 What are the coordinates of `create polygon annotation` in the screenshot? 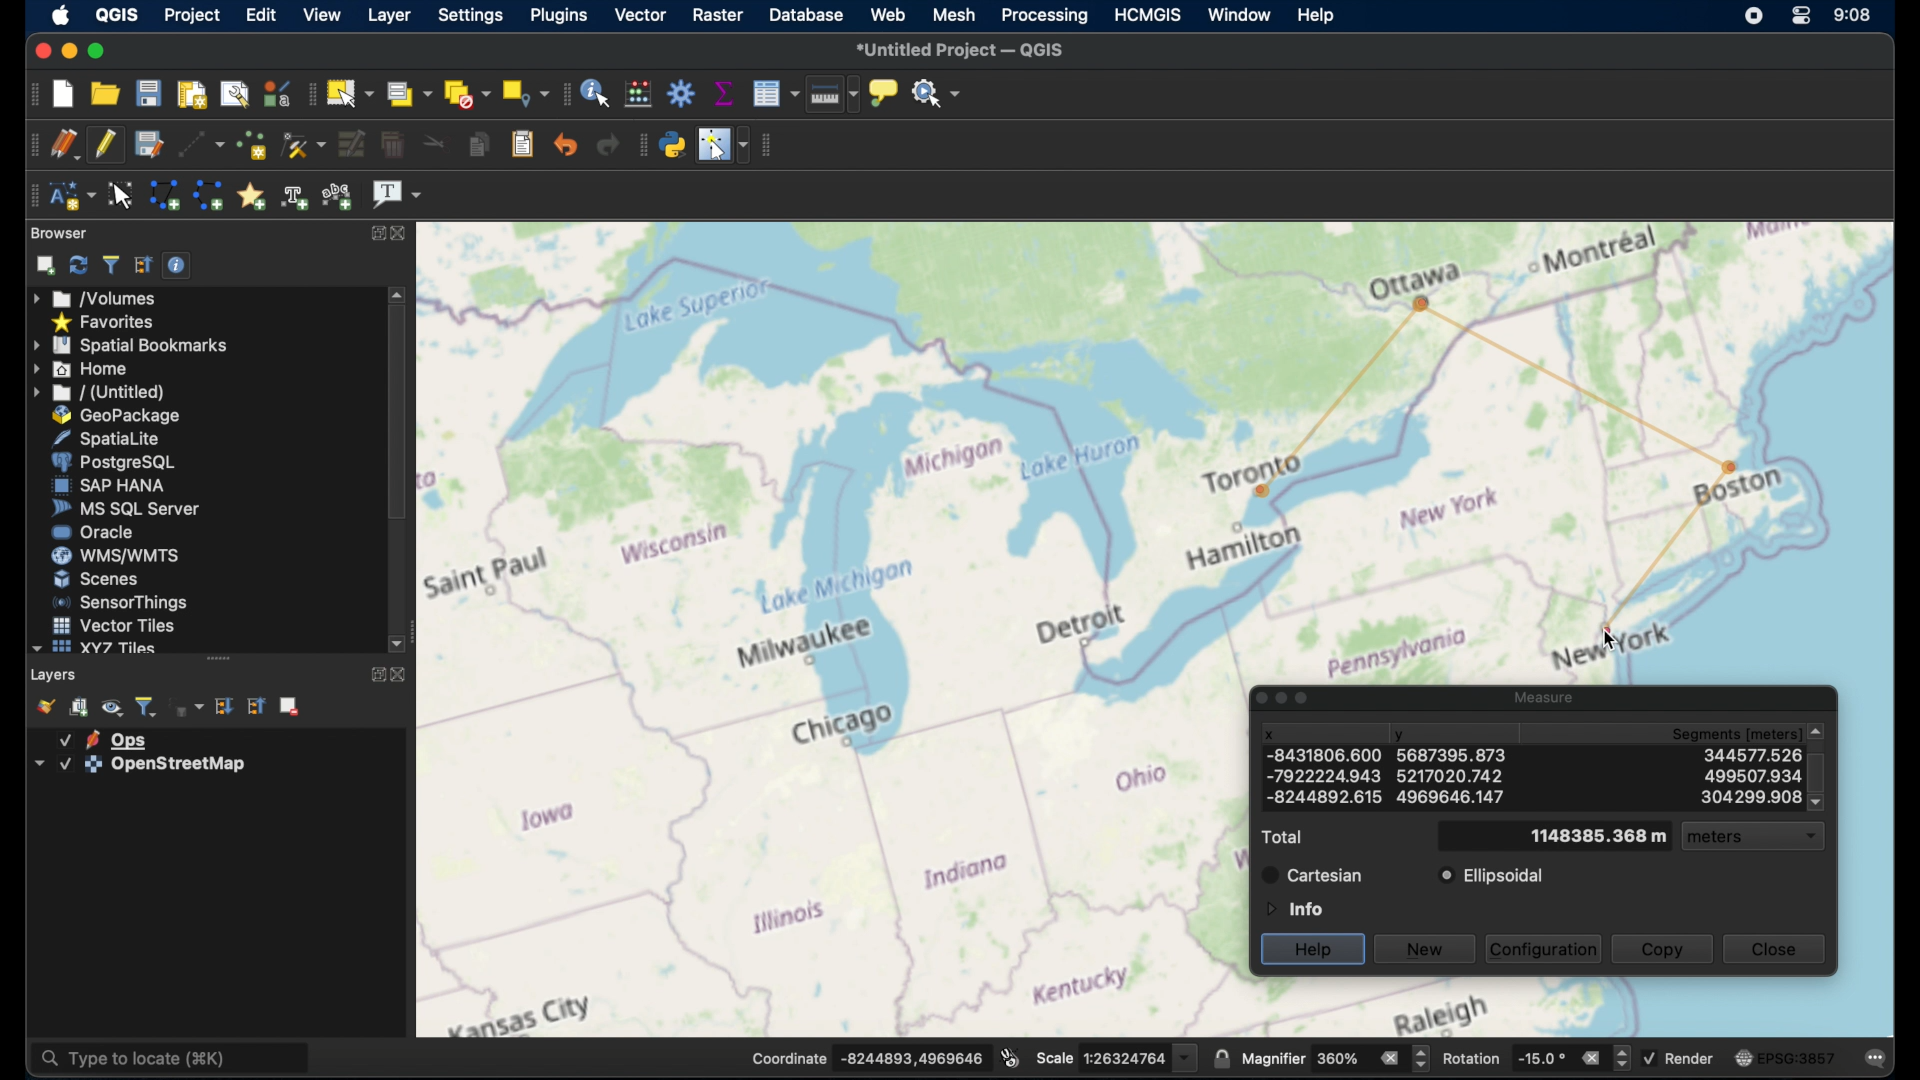 It's located at (164, 196).